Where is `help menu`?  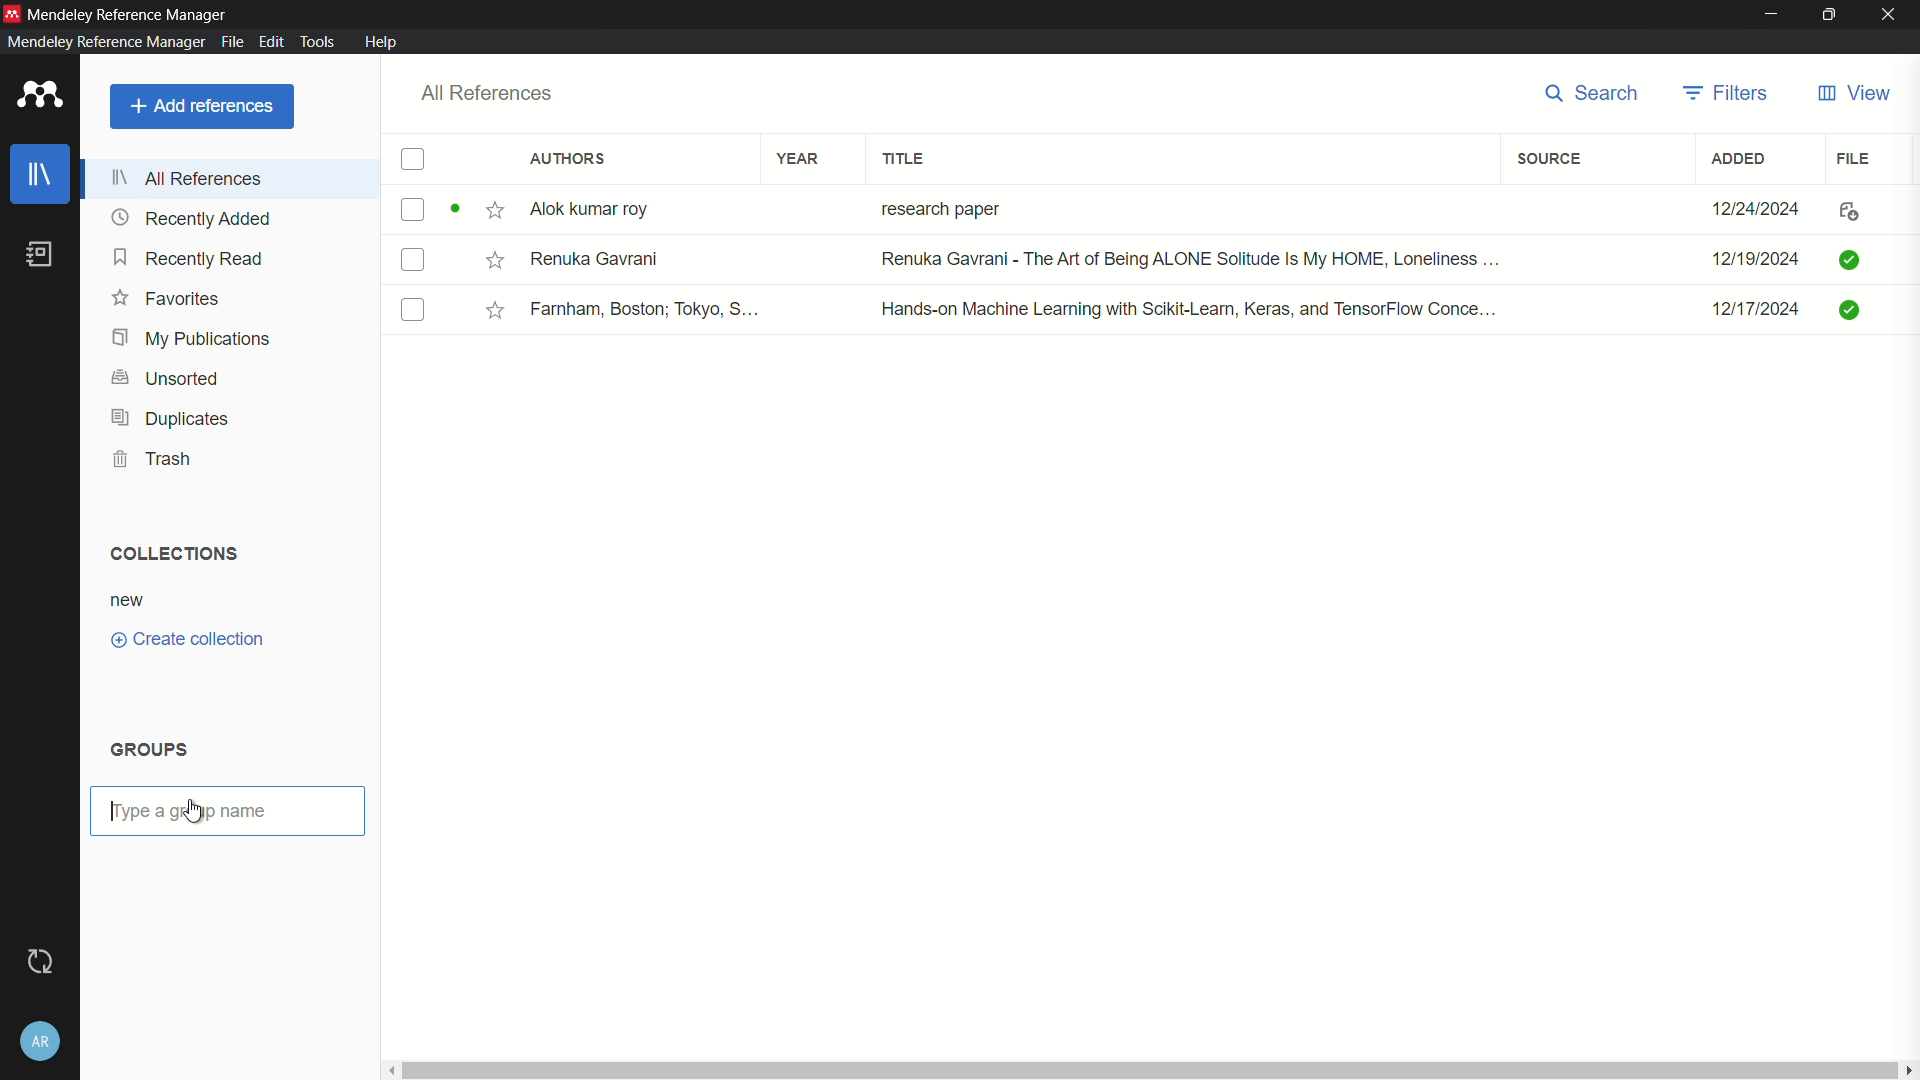 help menu is located at coordinates (383, 42).